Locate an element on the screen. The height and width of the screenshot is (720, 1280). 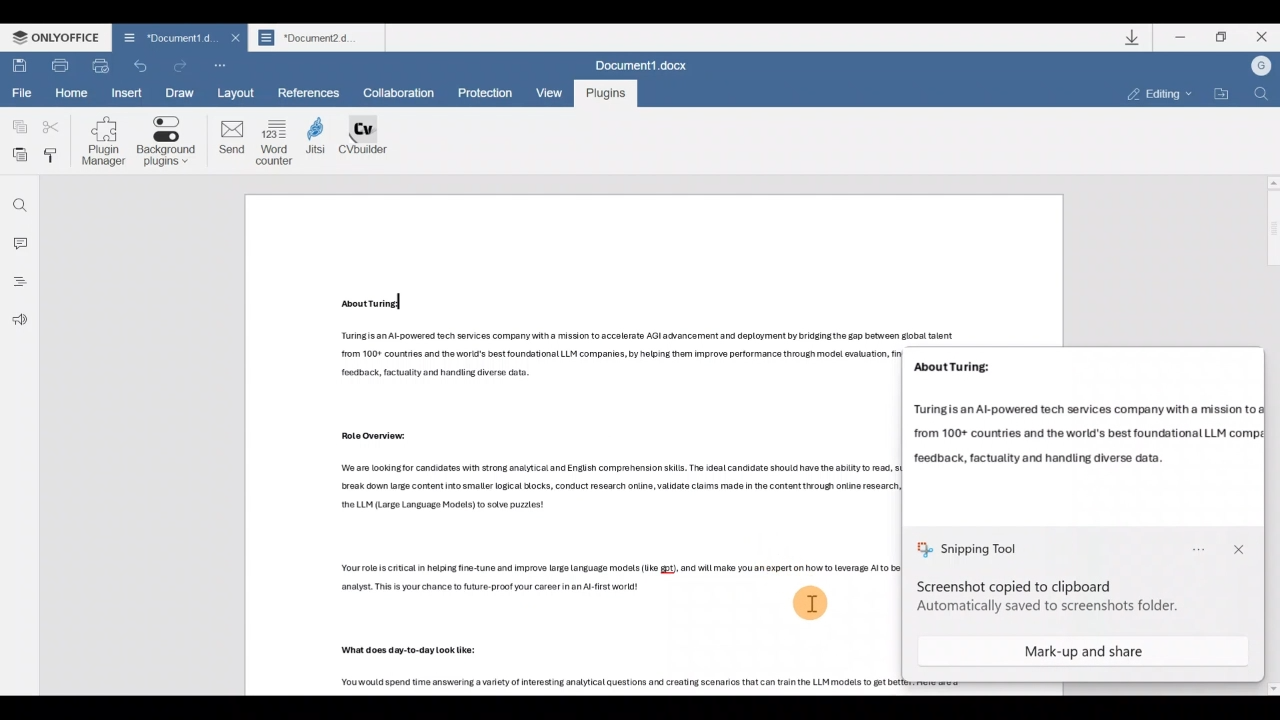
Cut is located at coordinates (52, 128).